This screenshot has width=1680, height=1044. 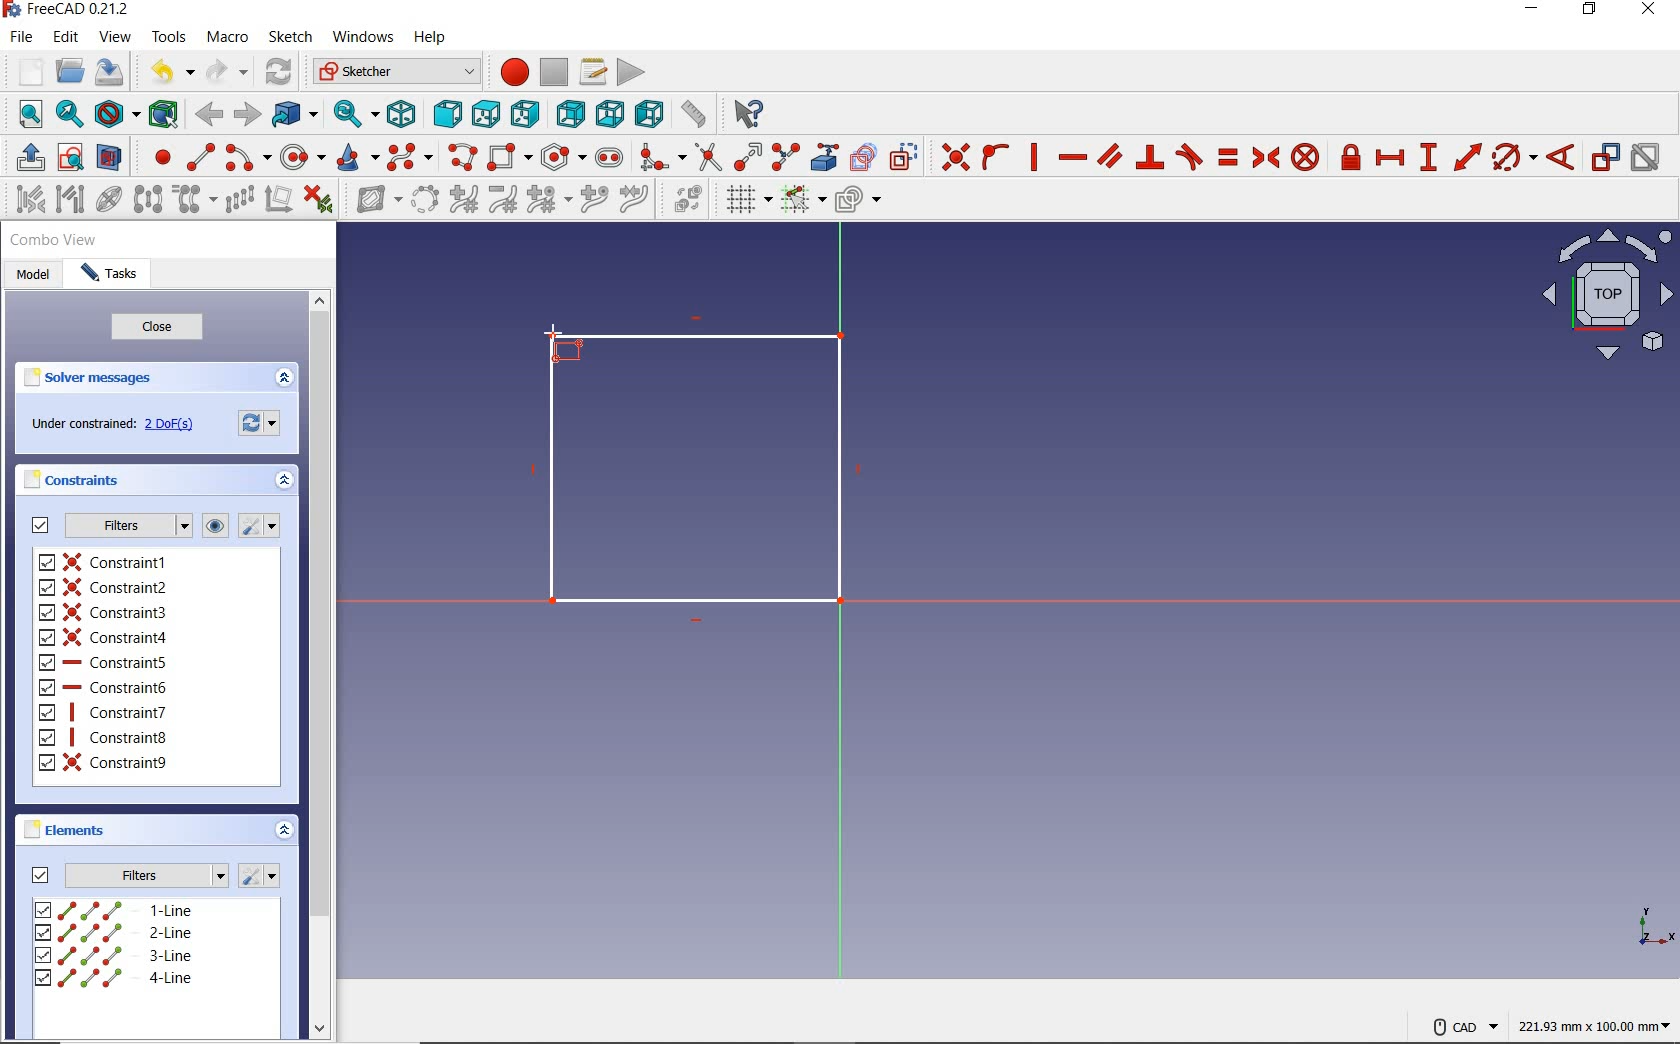 I want to click on constrain vertically, so click(x=1036, y=160).